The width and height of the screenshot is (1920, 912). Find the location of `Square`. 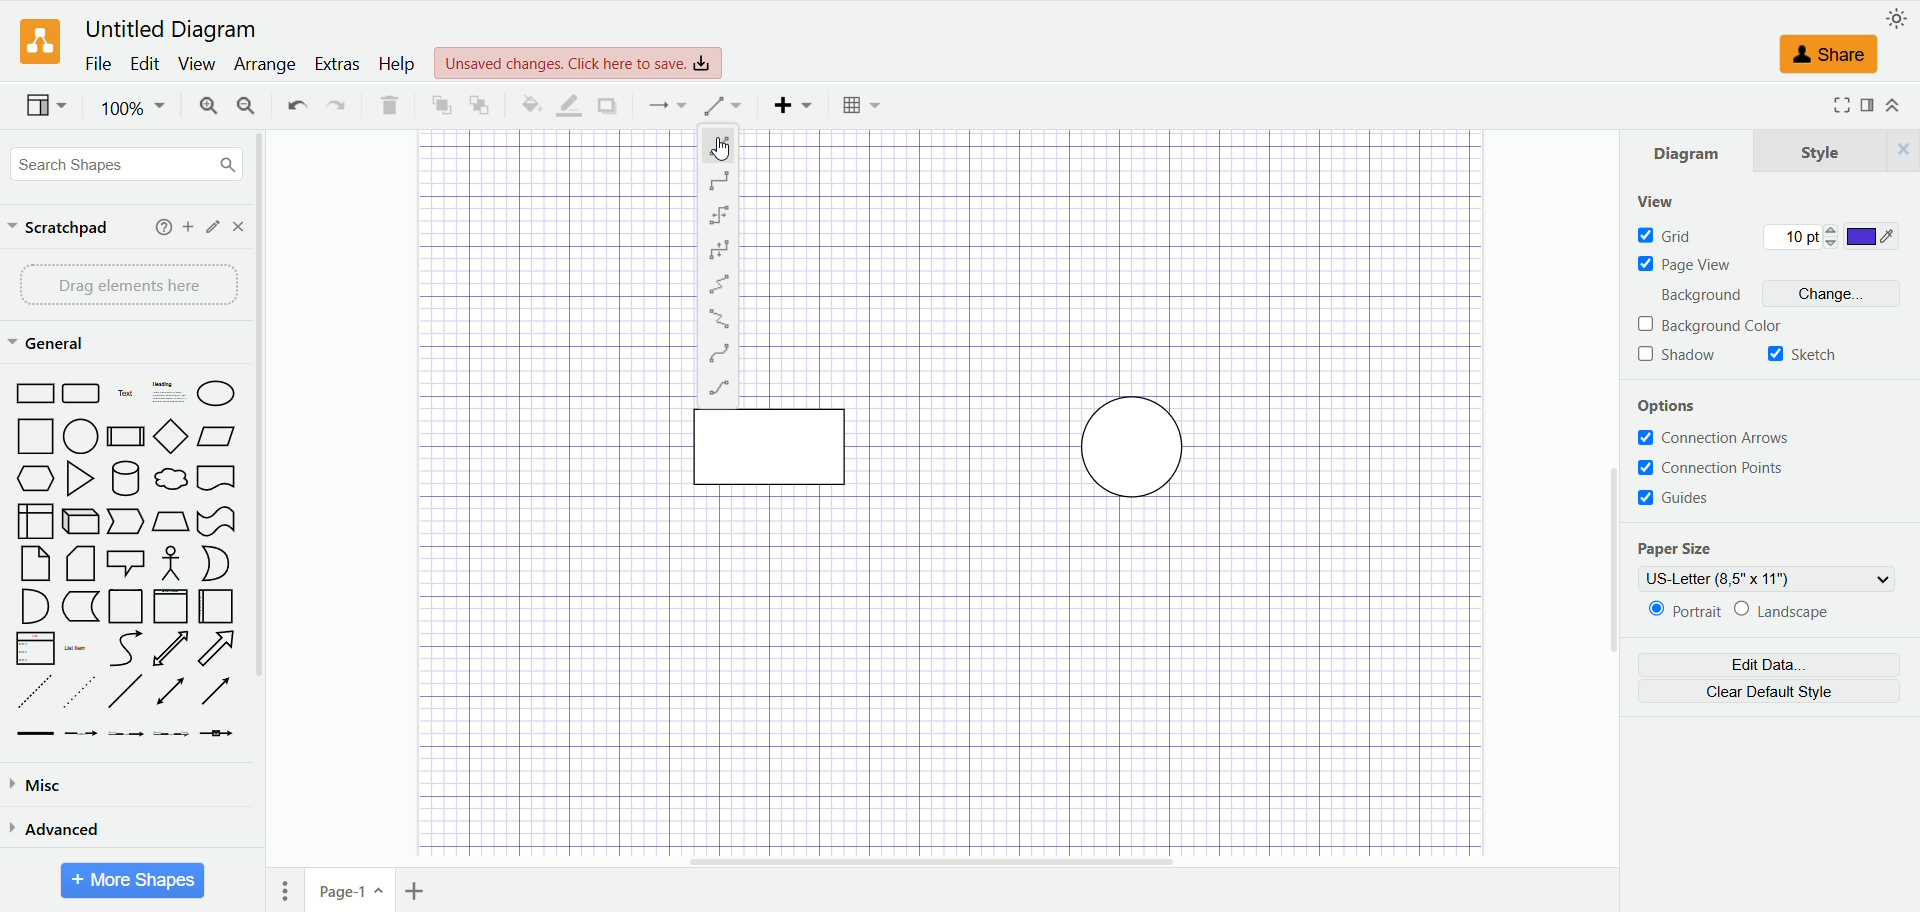

Square is located at coordinates (36, 438).